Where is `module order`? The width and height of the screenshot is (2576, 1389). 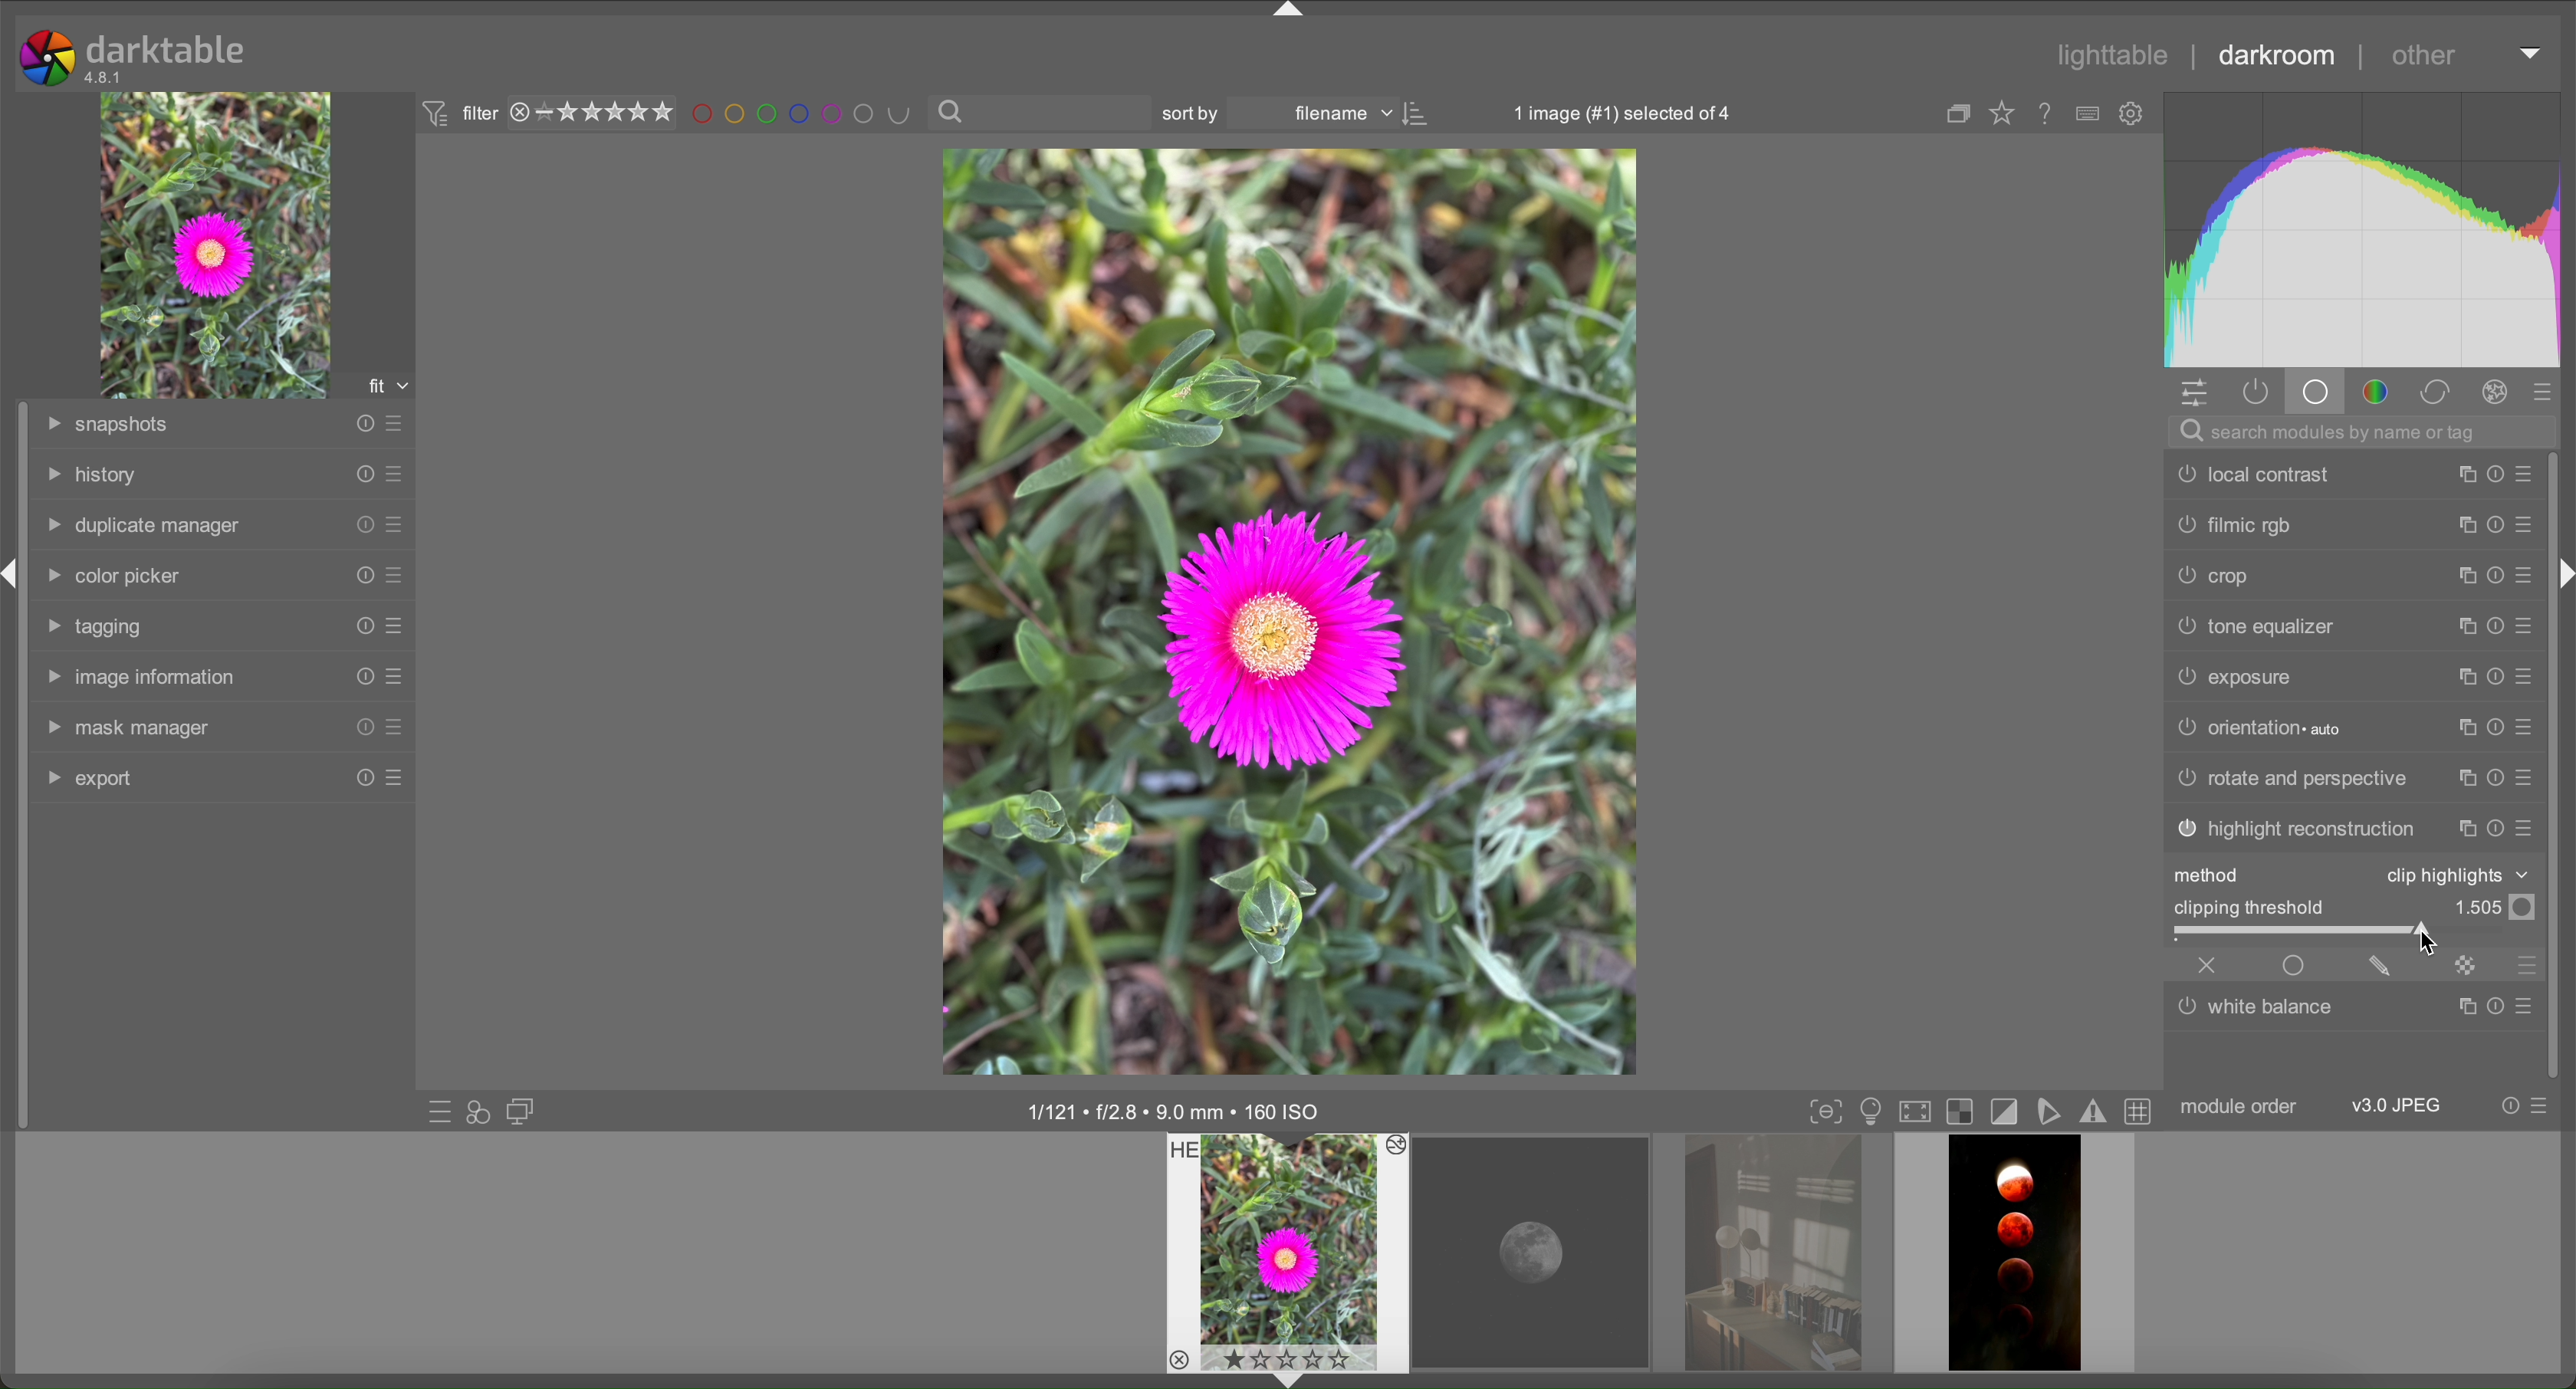 module order is located at coordinates (2241, 1107).